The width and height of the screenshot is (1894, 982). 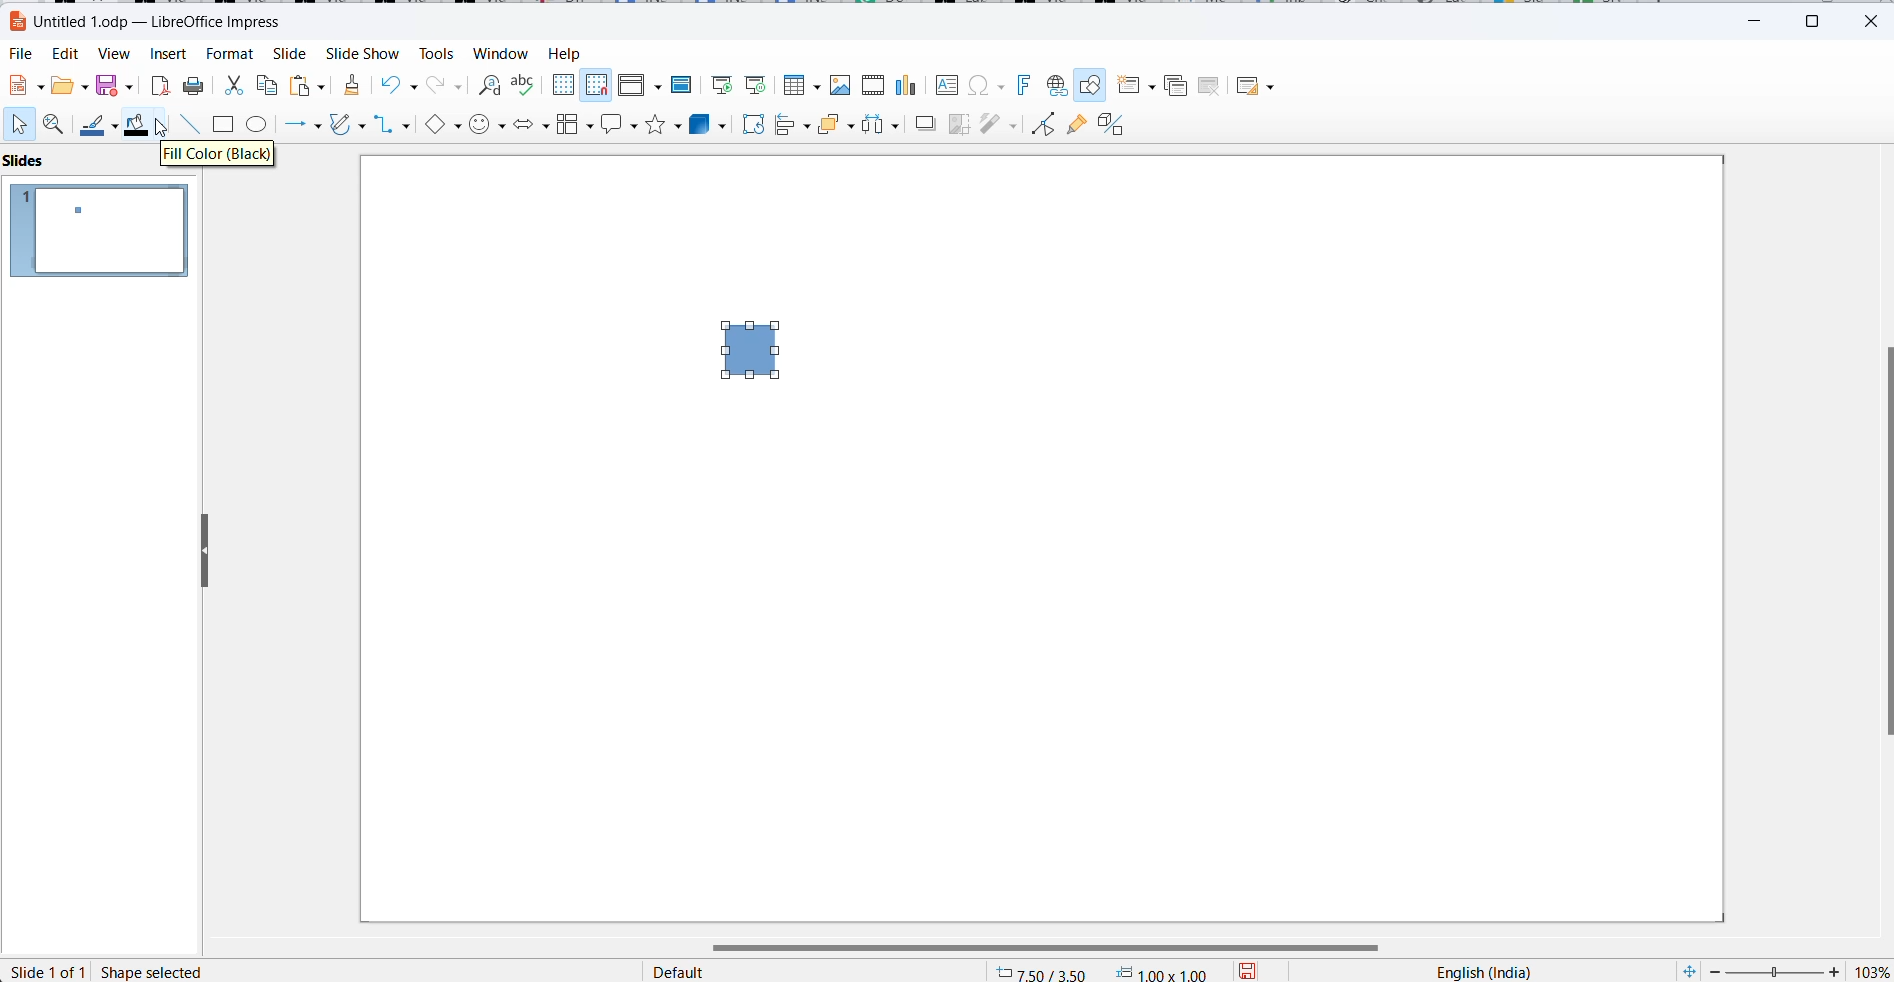 I want to click on zoom percentage, so click(x=1870, y=971).